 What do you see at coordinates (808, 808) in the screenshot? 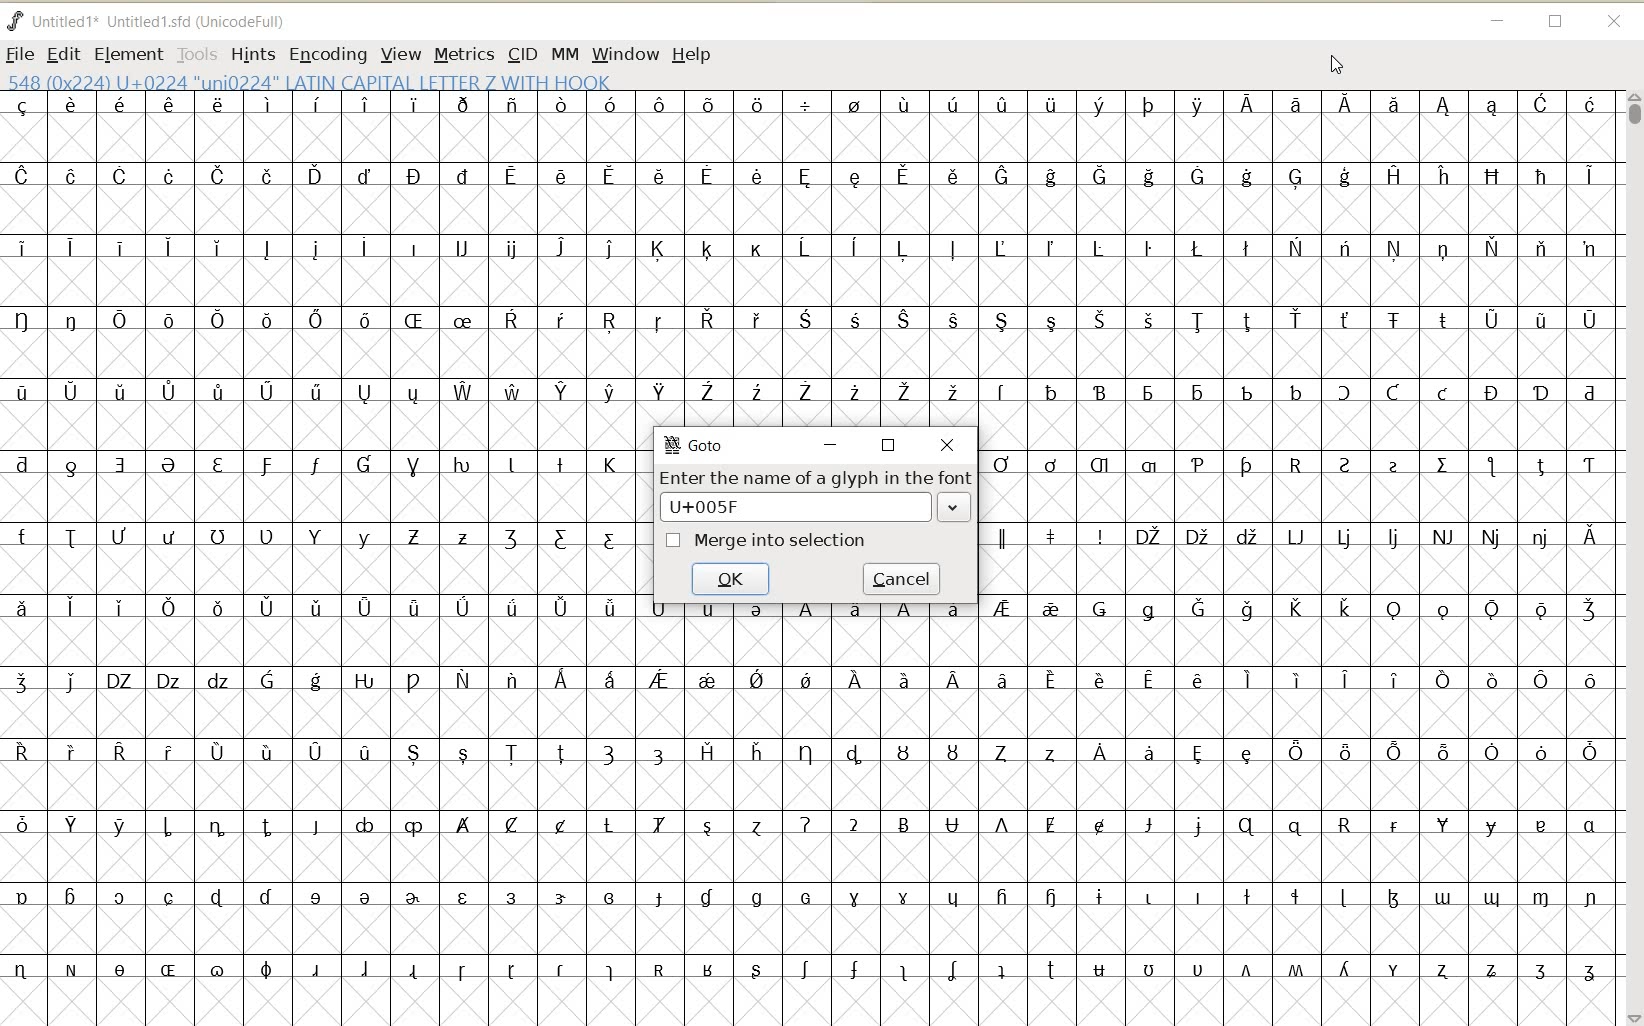
I see `GLYPHY CHARACTERS & NUMBERS` at bounding box center [808, 808].